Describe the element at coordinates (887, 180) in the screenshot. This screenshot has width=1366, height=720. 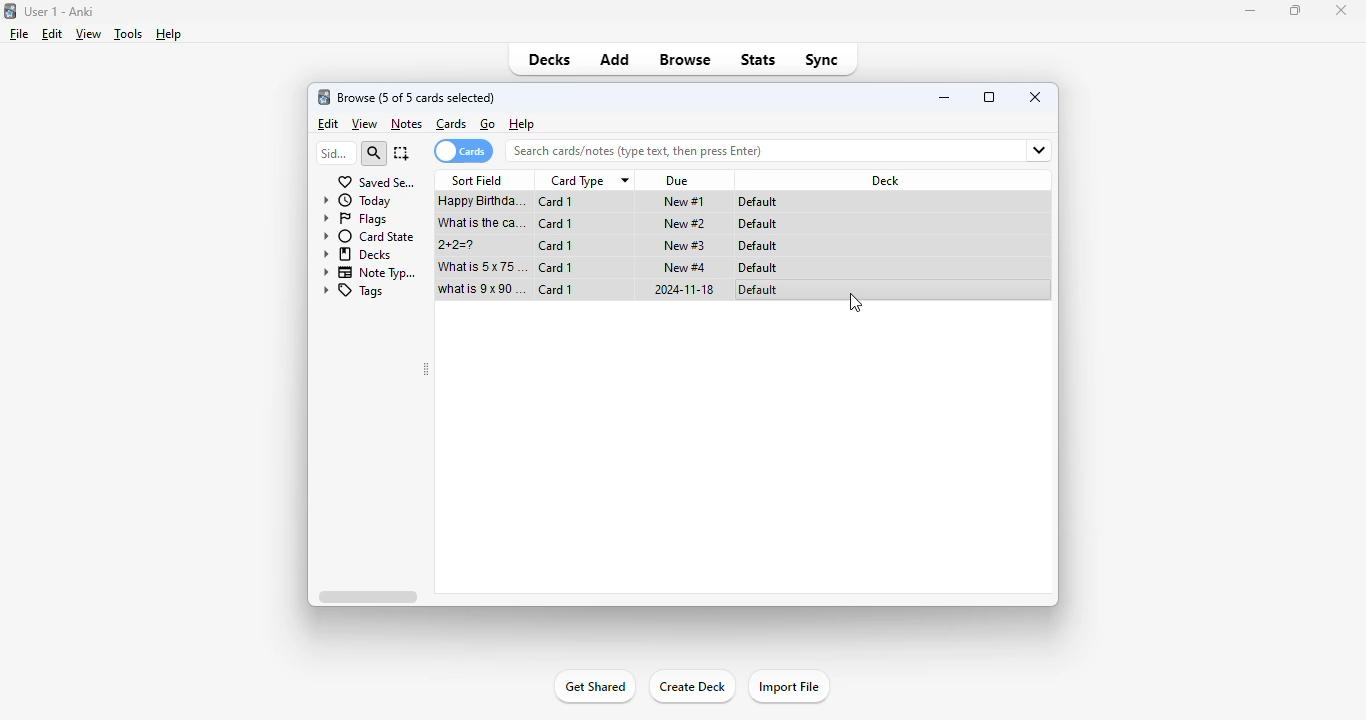
I see `deck` at that location.